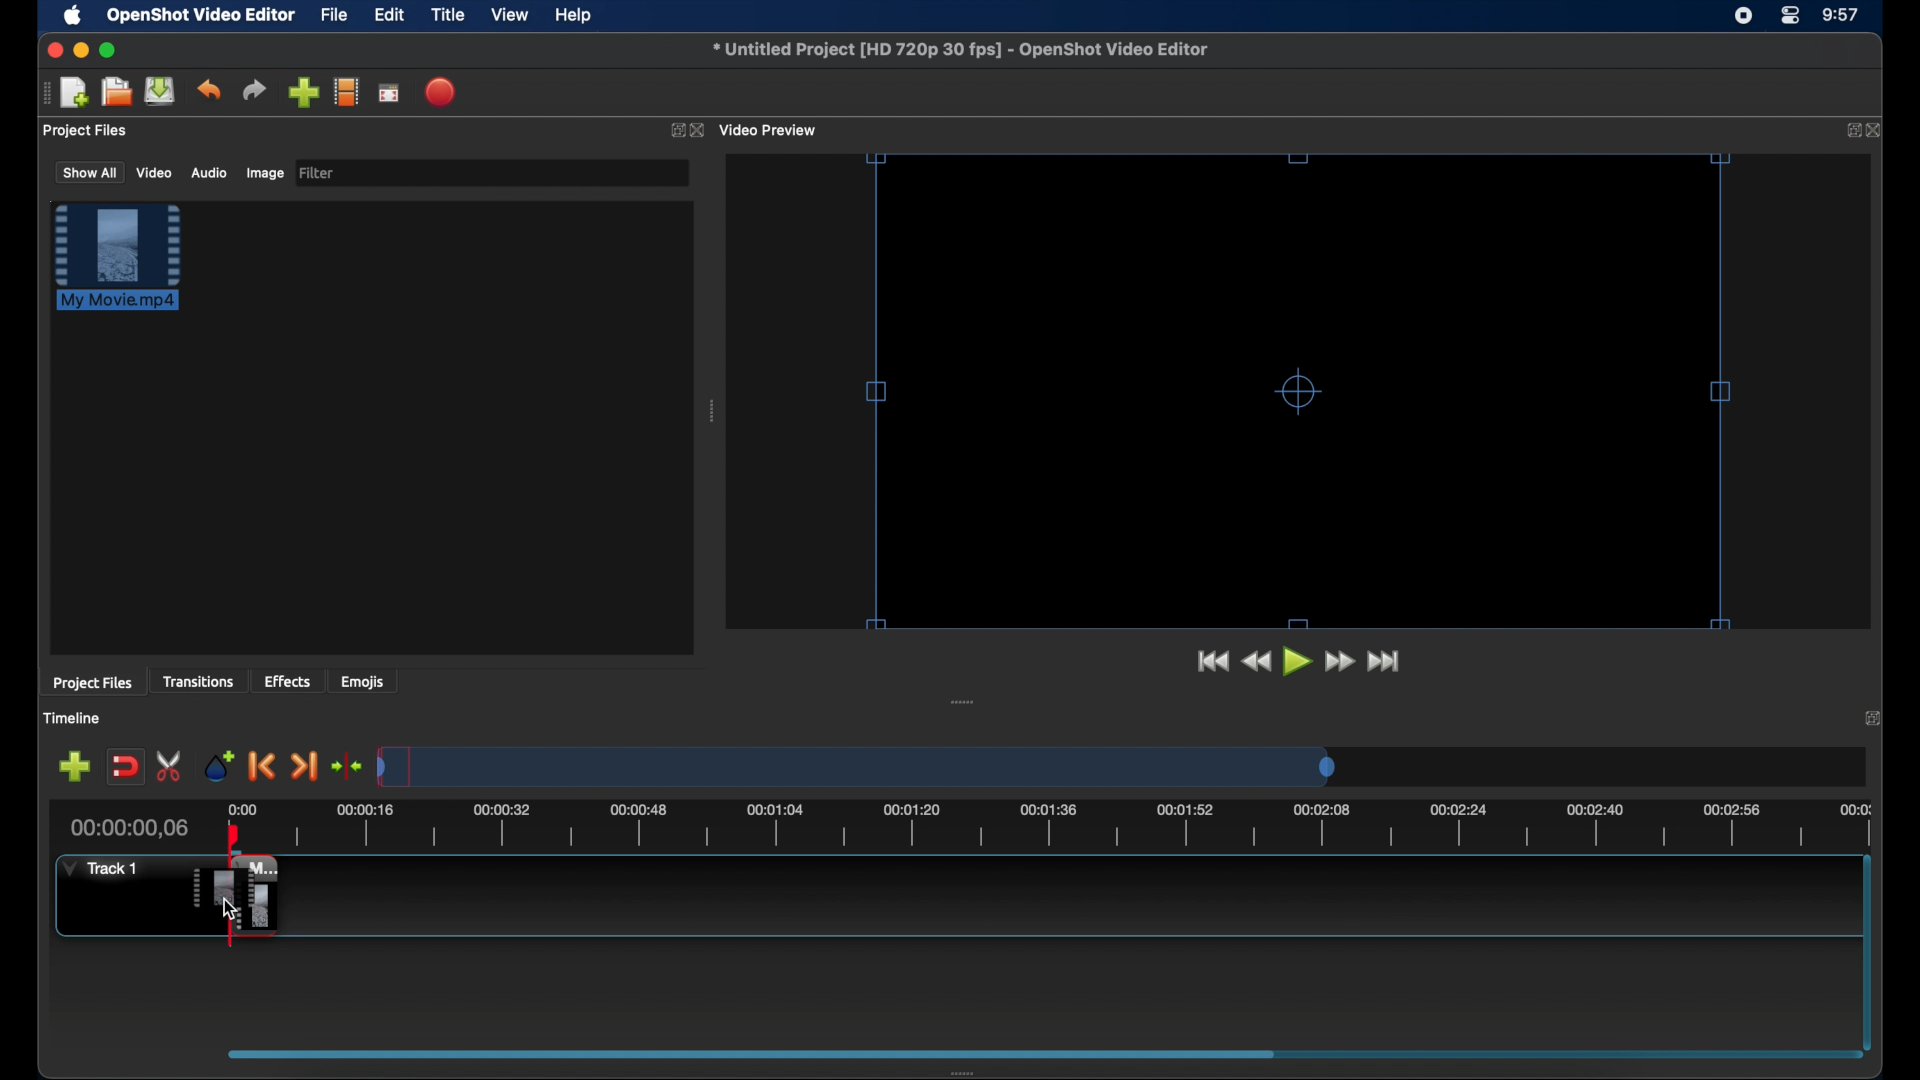  Describe the element at coordinates (155, 172) in the screenshot. I see `video` at that location.